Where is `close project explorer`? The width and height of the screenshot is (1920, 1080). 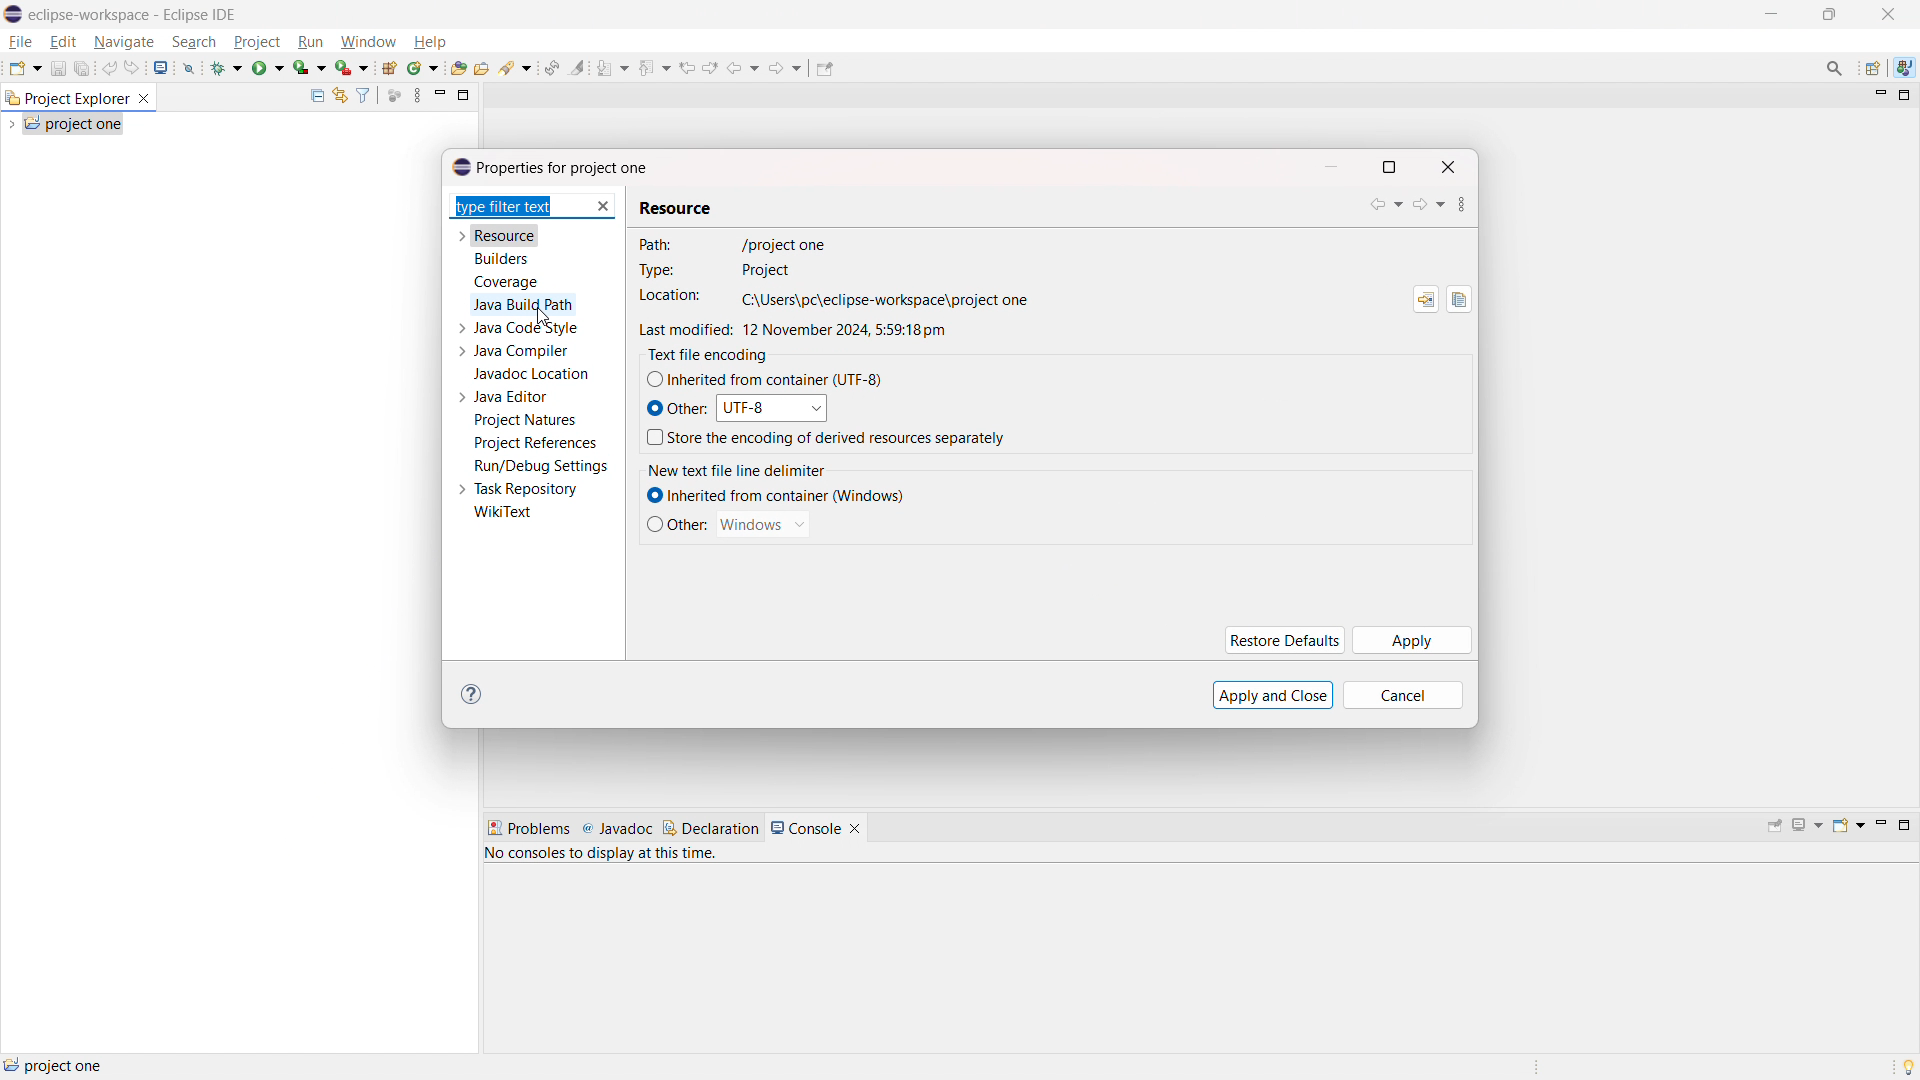 close project explorer is located at coordinates (144, 99).